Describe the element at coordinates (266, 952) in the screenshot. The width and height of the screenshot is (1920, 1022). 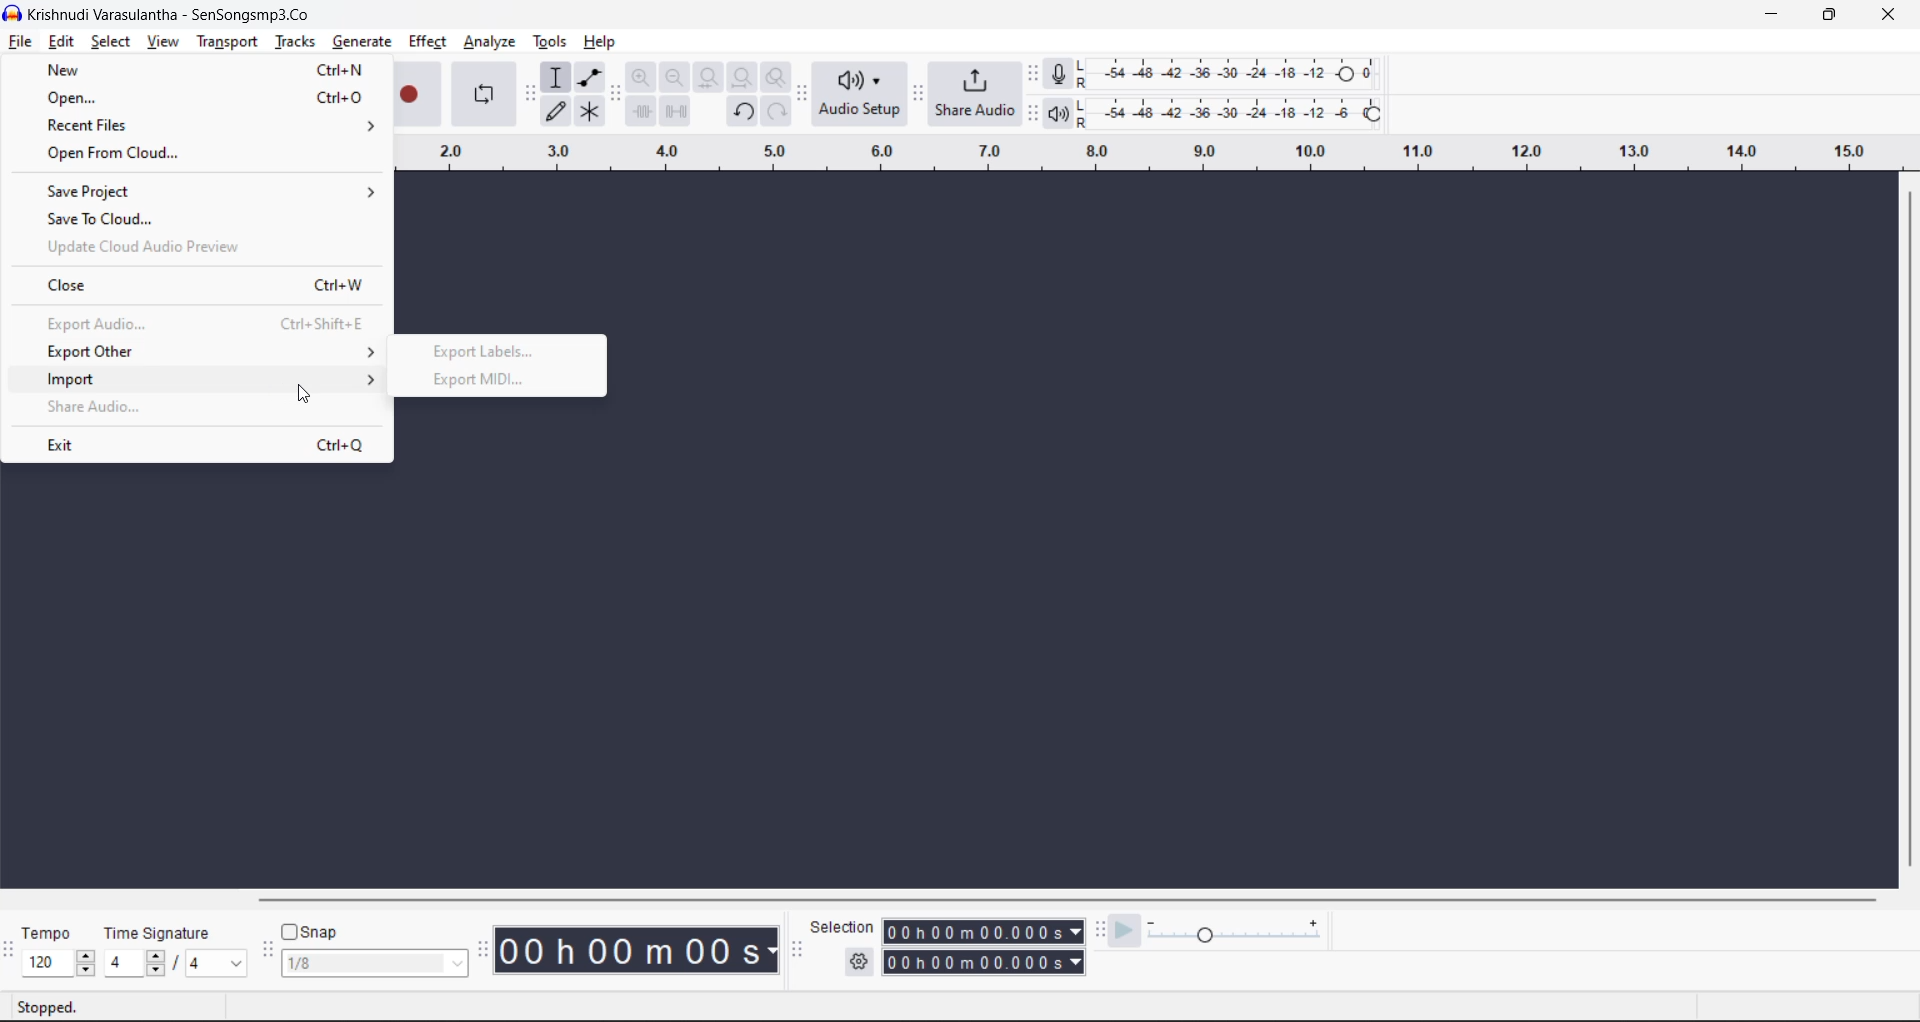
I see `snapping tool bar` at that location.